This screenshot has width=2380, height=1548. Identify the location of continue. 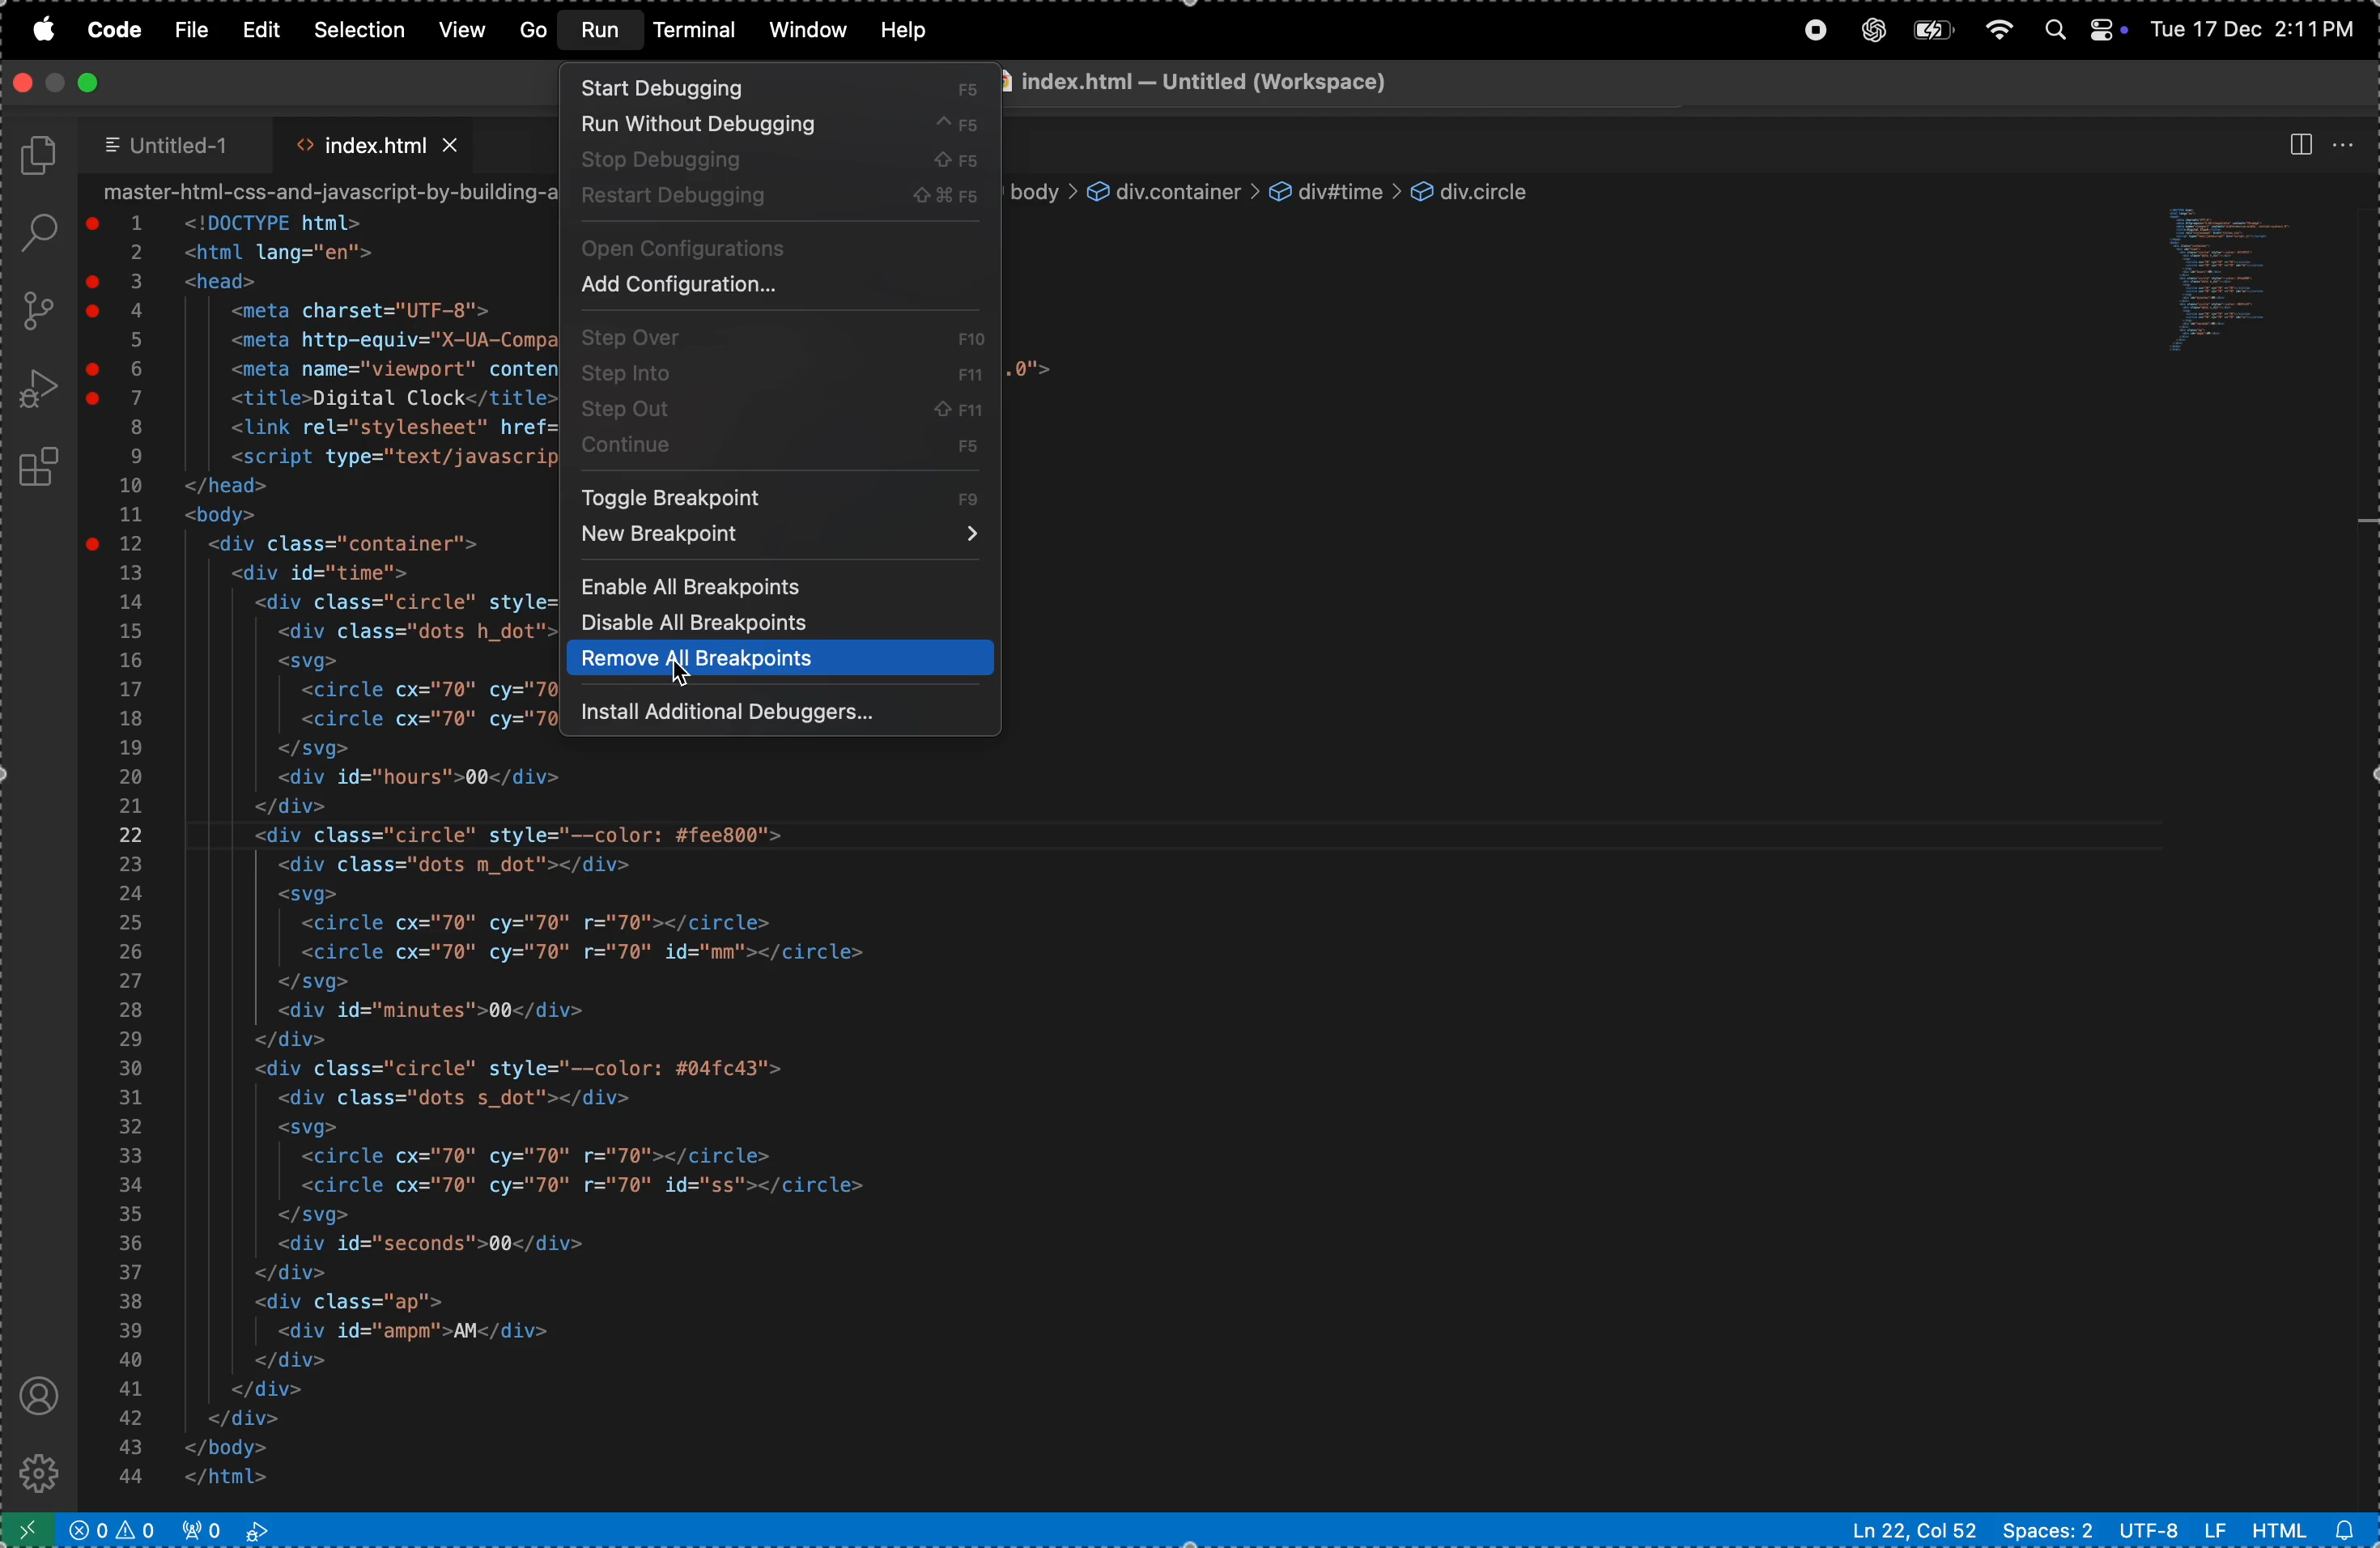
(786, 456).